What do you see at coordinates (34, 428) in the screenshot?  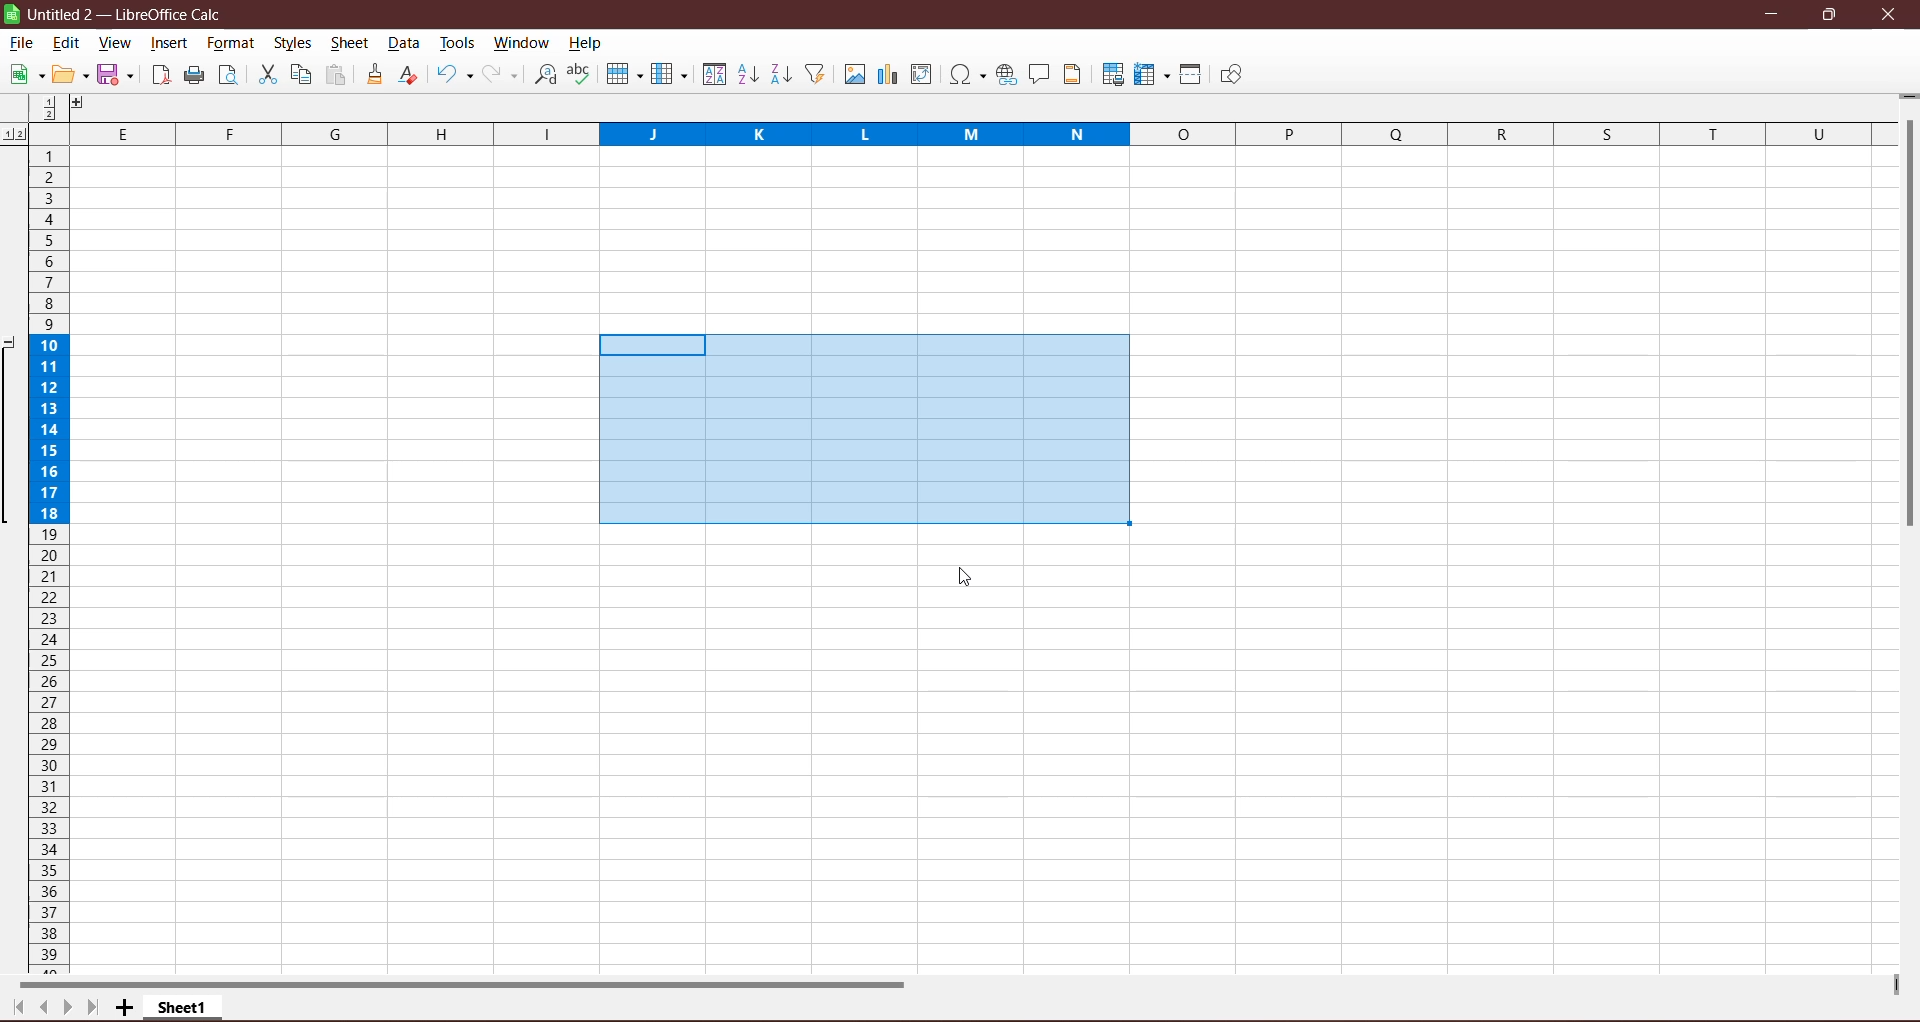 I see `selected rows grouped together` at bounding box center [34, 428].